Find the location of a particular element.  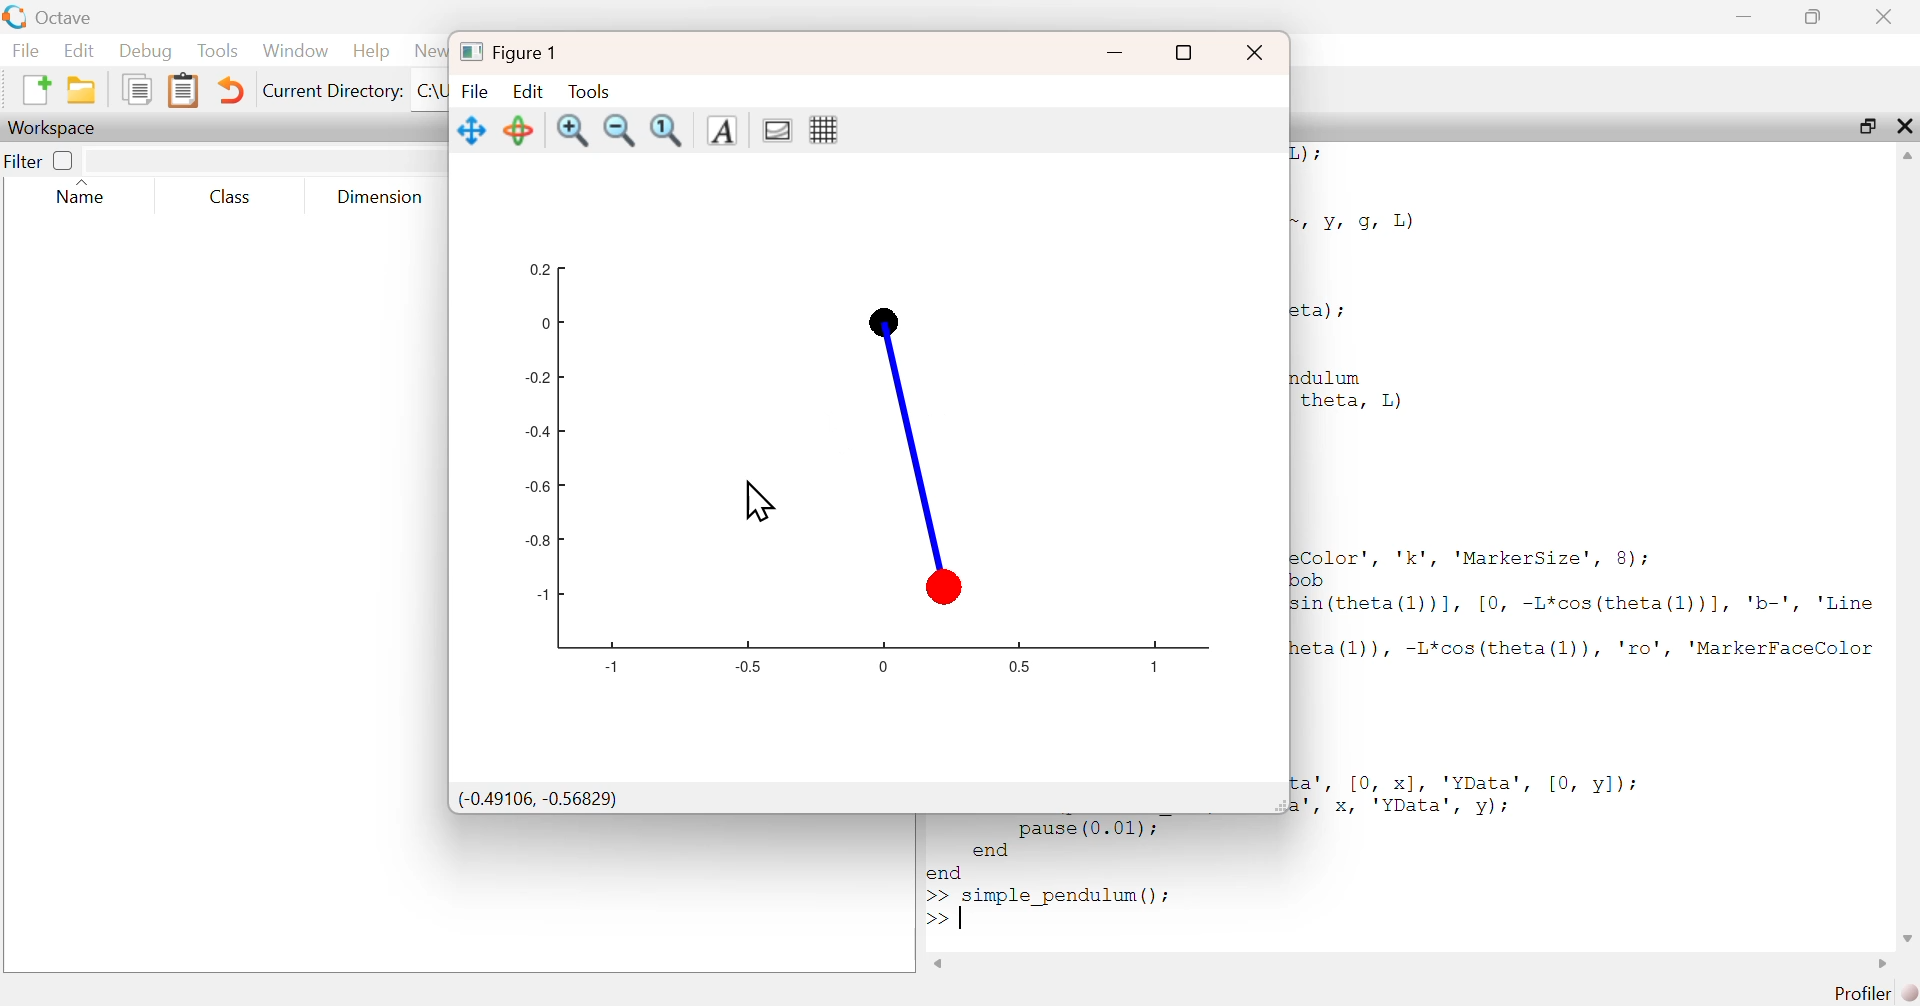

open an existing file in directory is located at coordinates (86, 89).